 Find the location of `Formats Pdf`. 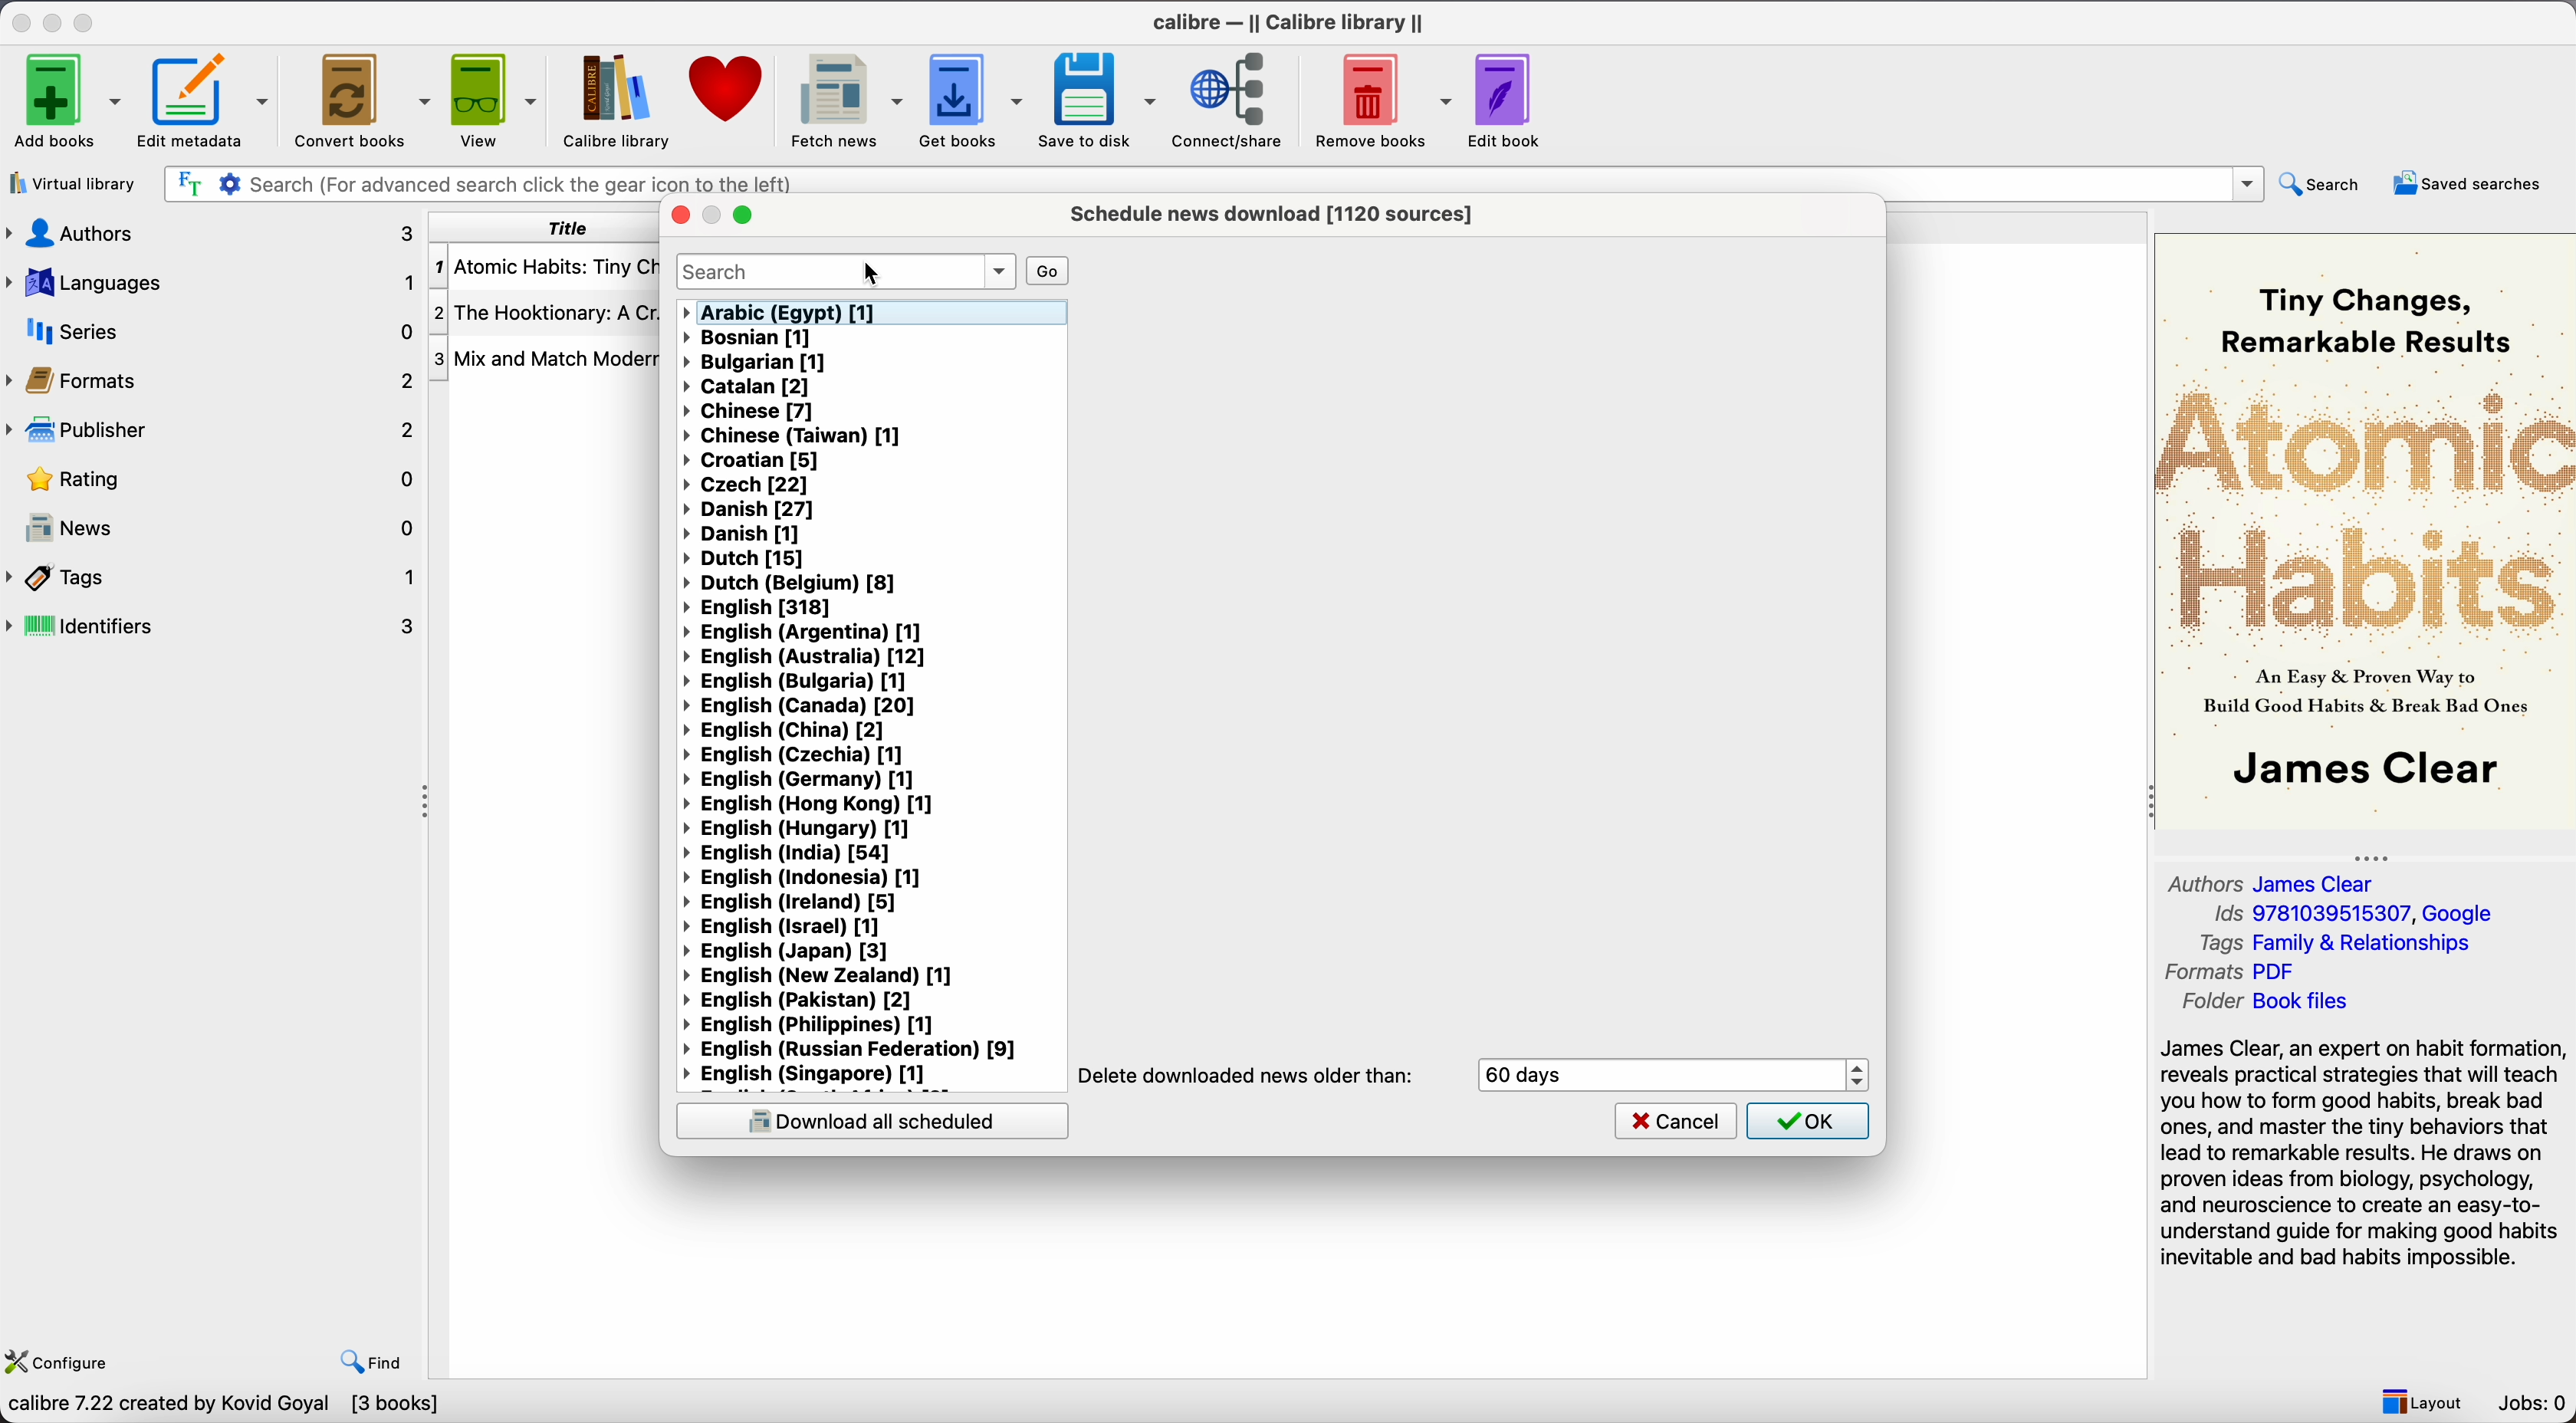

Formats Pdf is located at coordinates (2235, 973).